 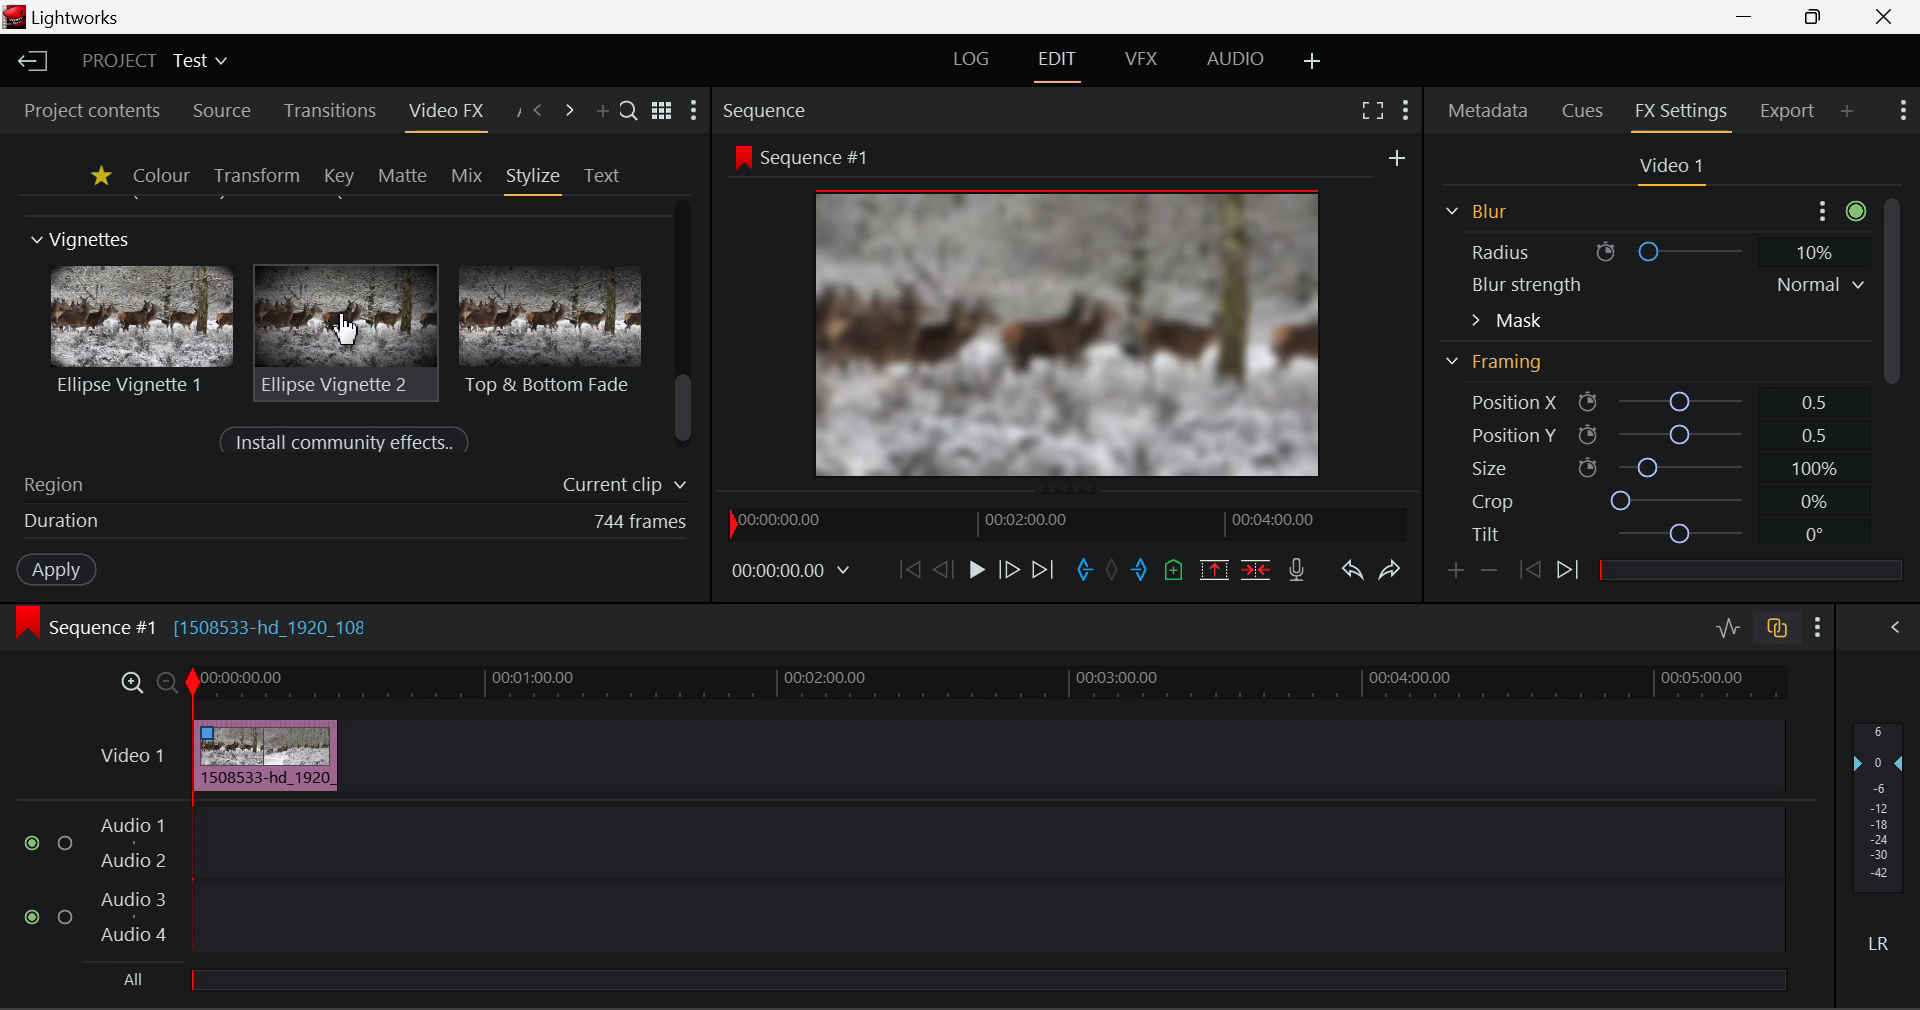 What do you see at coordinates (1234, 60) in the screenshot?
I see `AUDIO Layout` at bounding box center [1234, 60].